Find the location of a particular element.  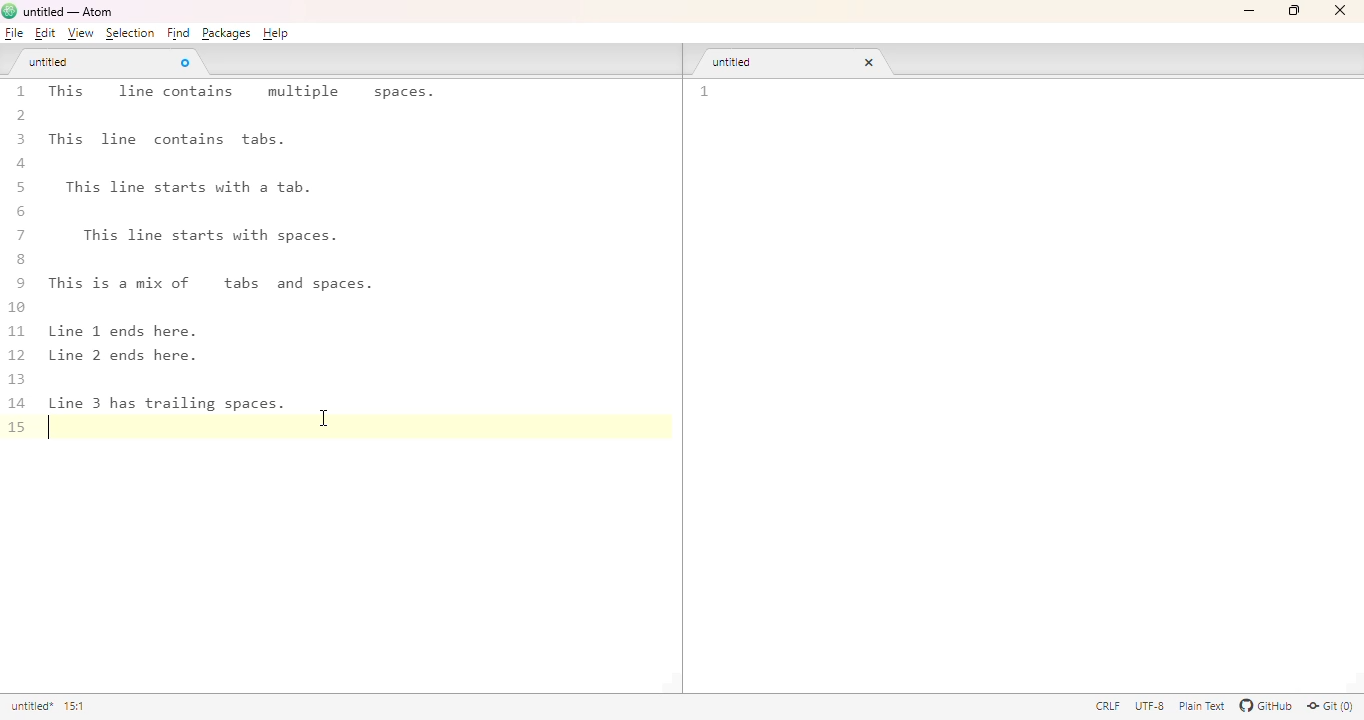

untitled — Atom is located at coordinates (72, 10).